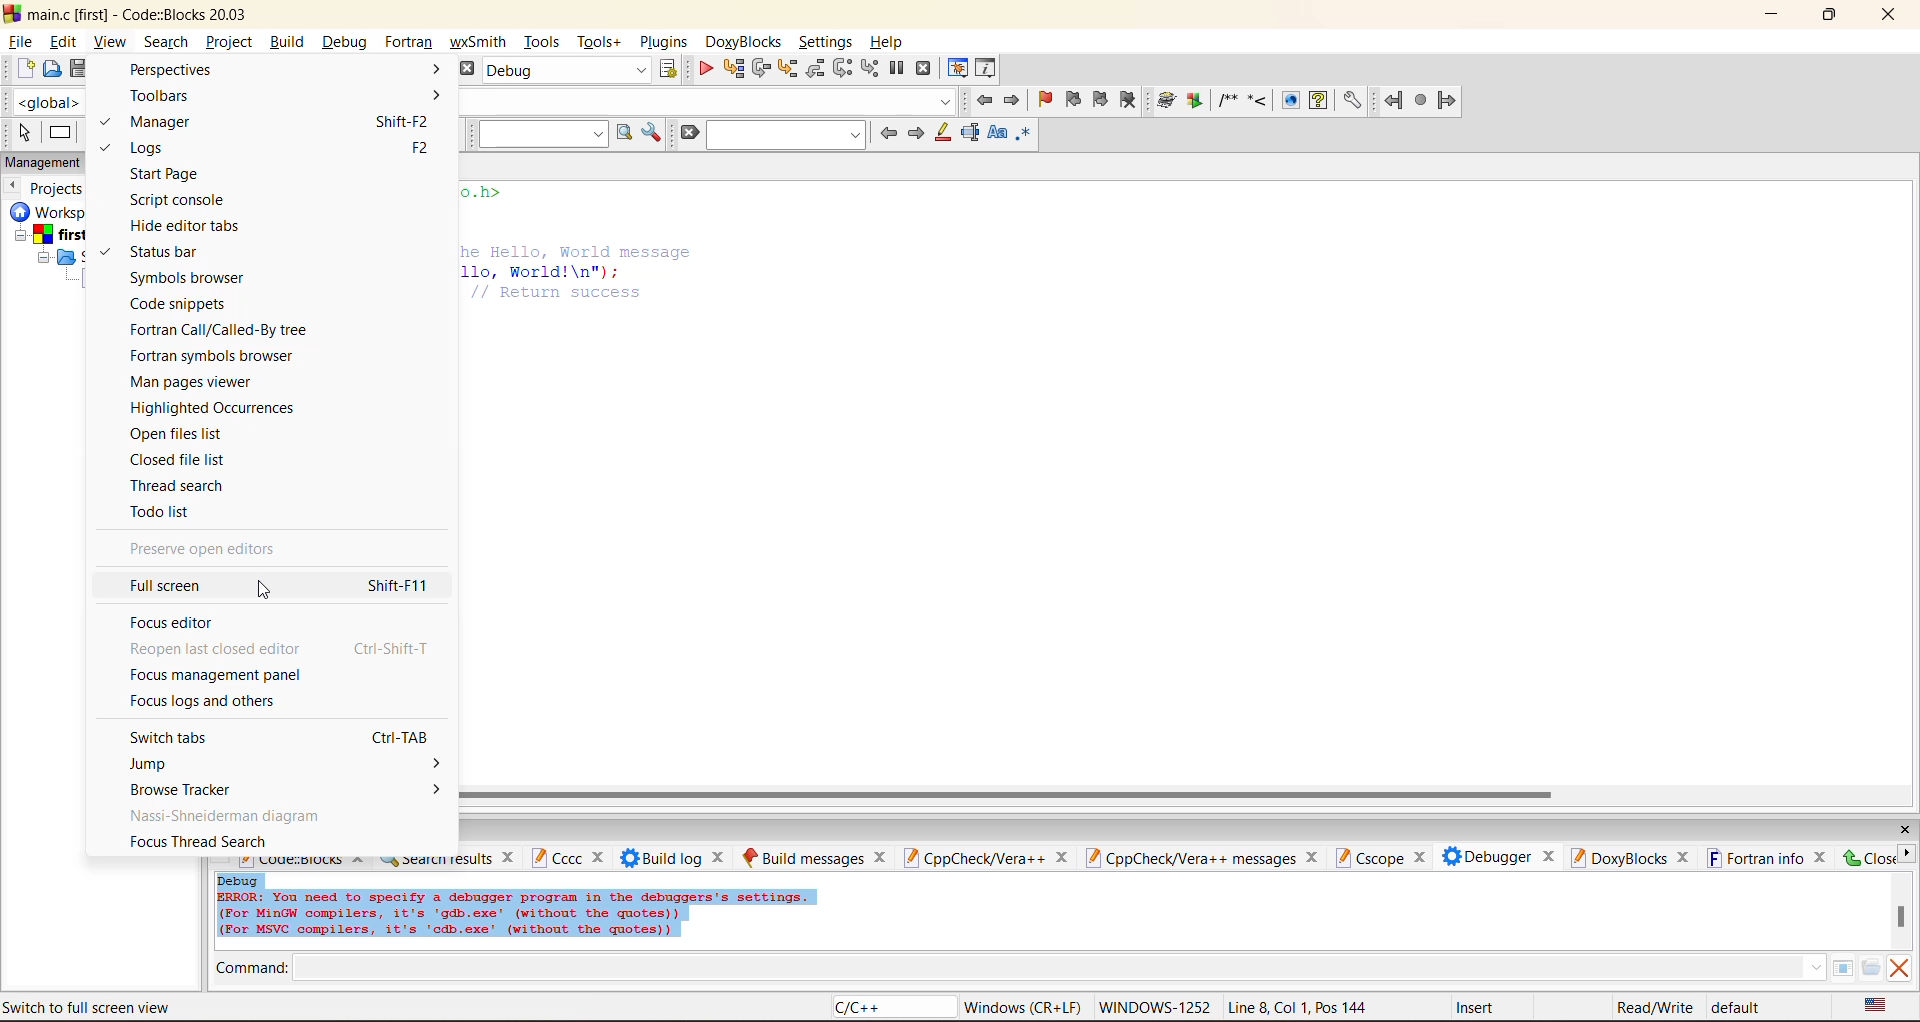 The width and height of the screenshot is (1920, 1022). Describe the element at coordinates (872, 70) in the screenshot. I see `step into instruction` at that location.